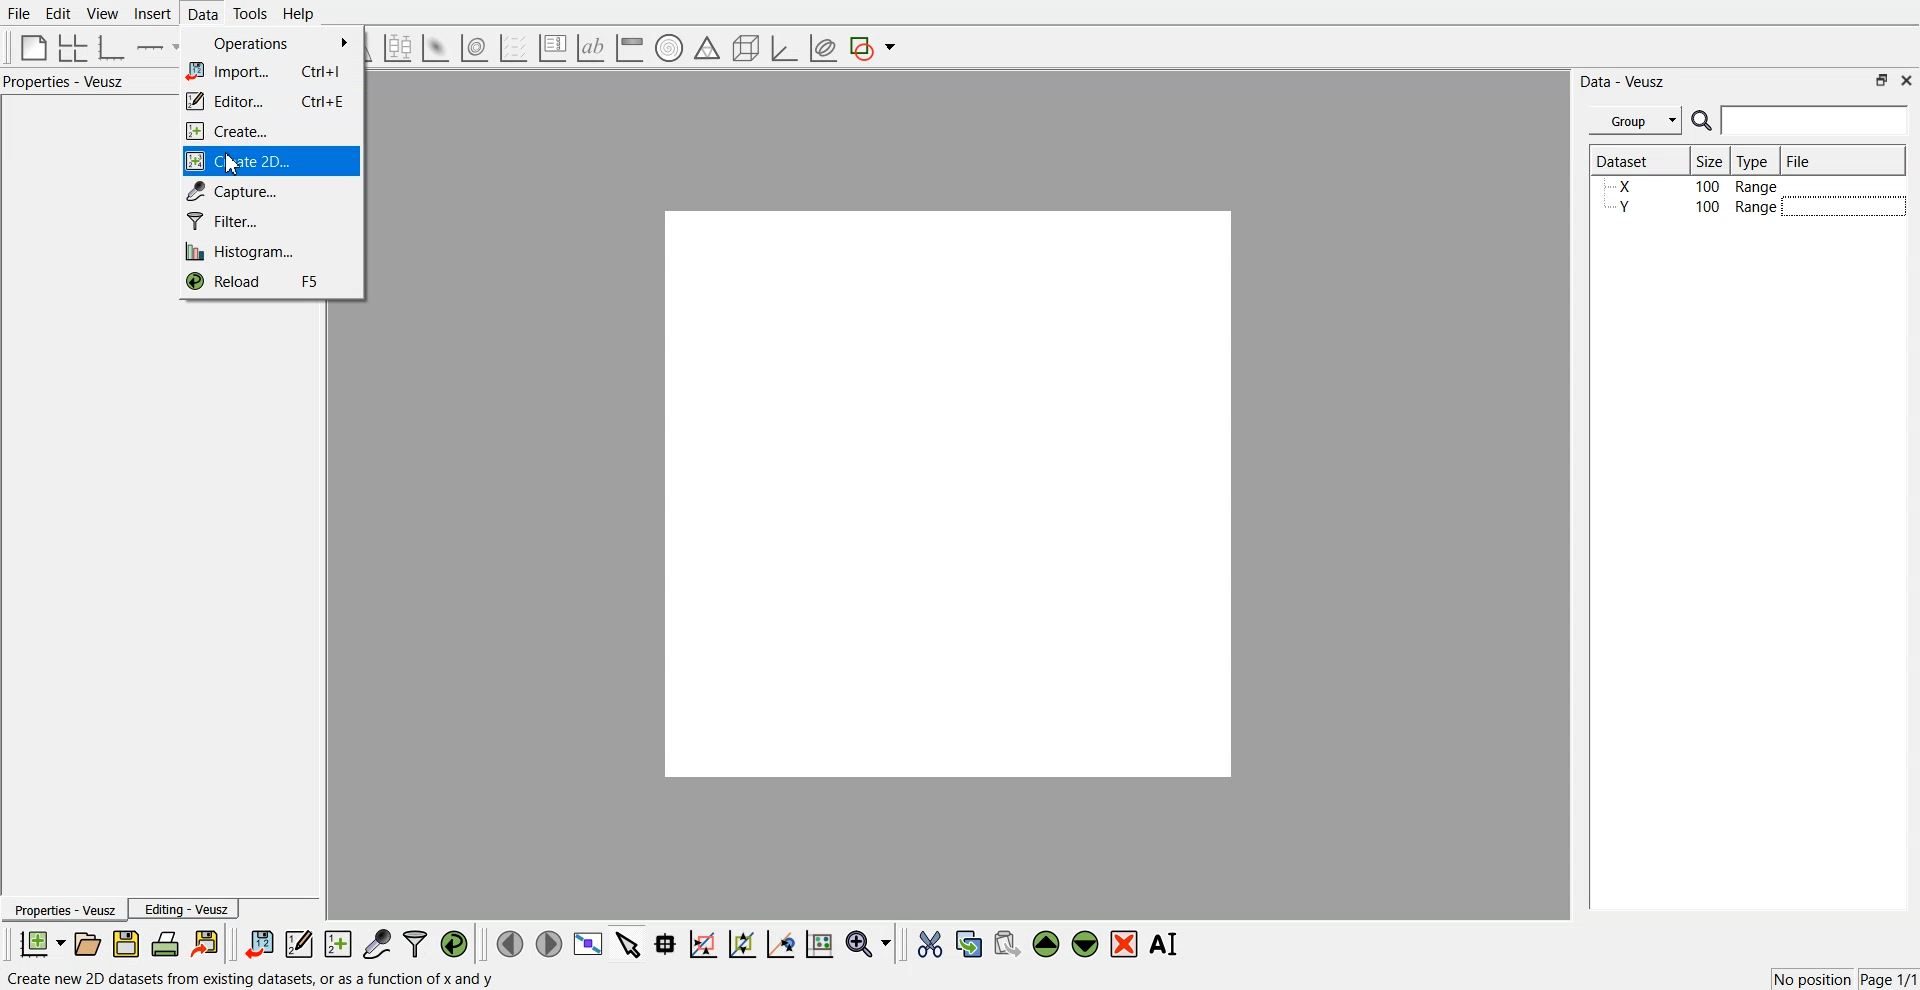  What do you see at coordinates (1711, 160) in the screenshot?
I see `Size` at bounding box center [1711, 160].